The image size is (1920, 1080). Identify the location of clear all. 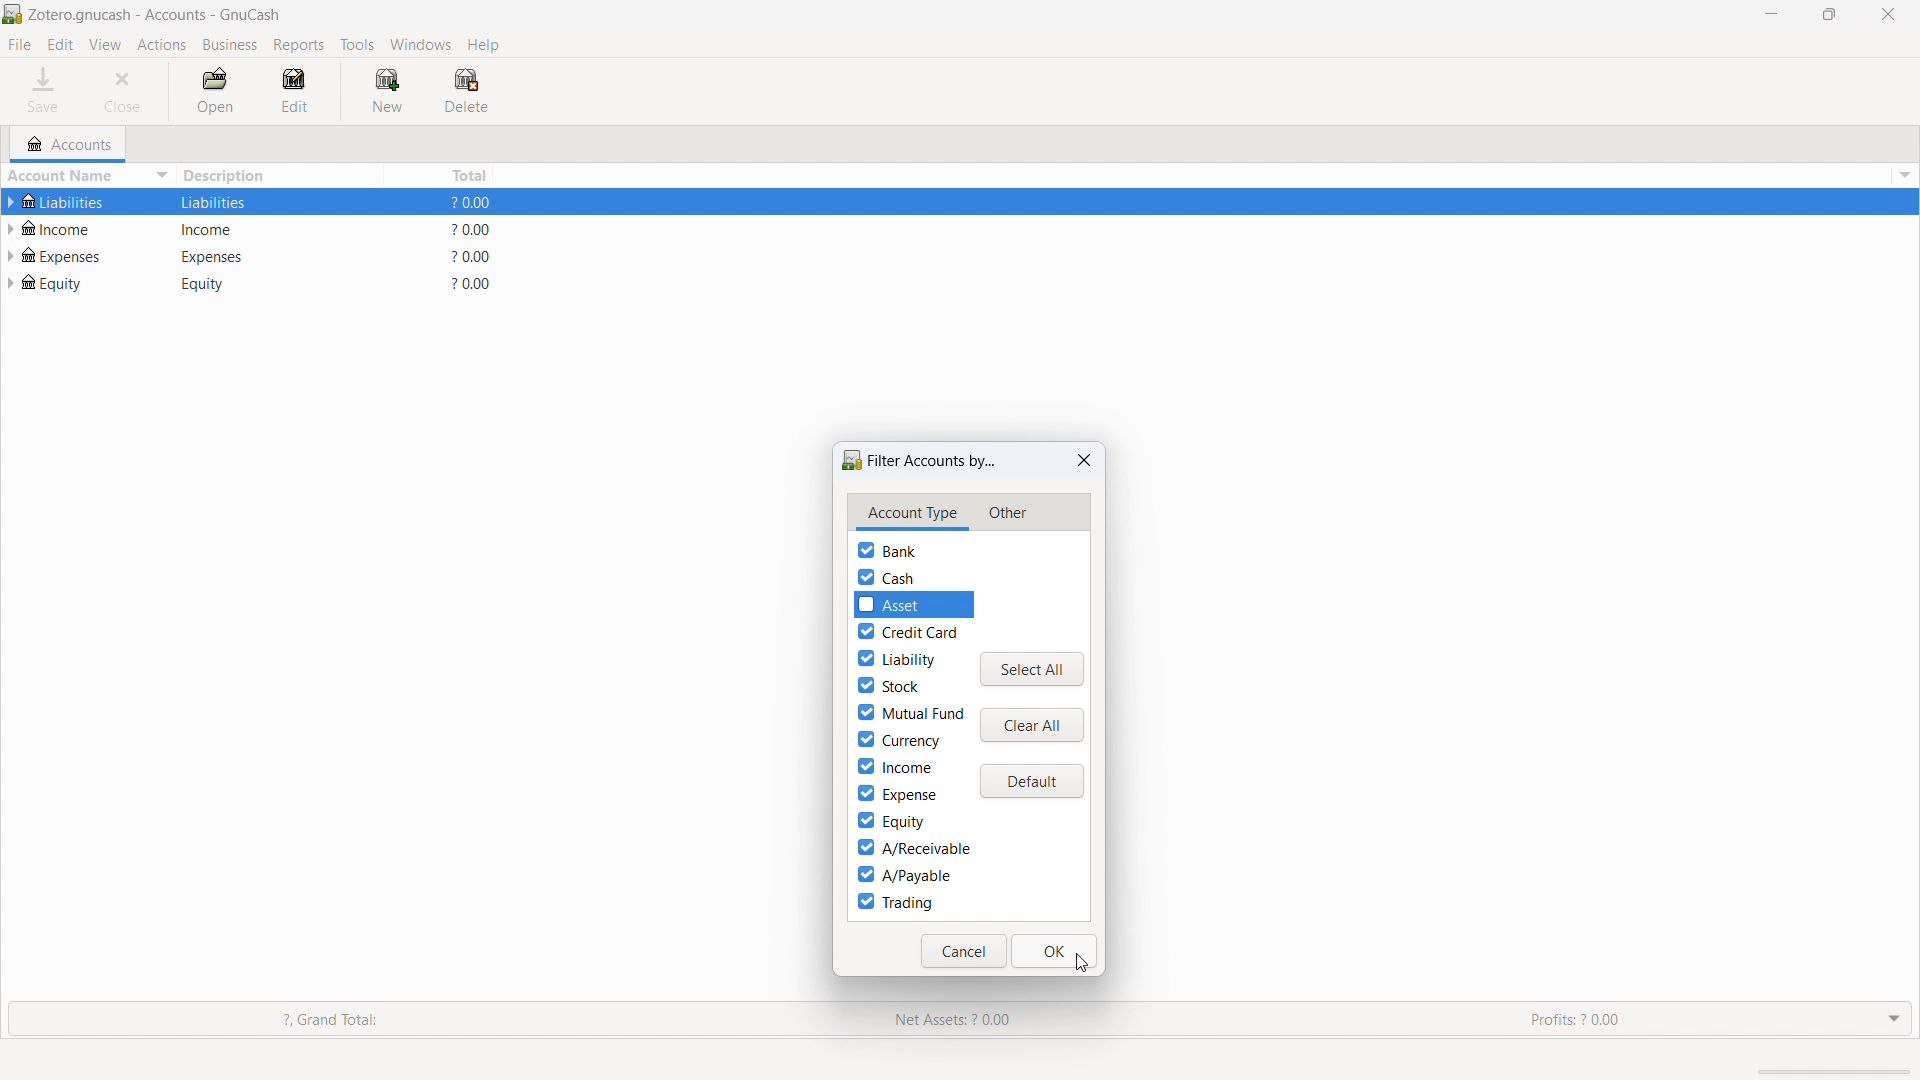
(1032, 725).